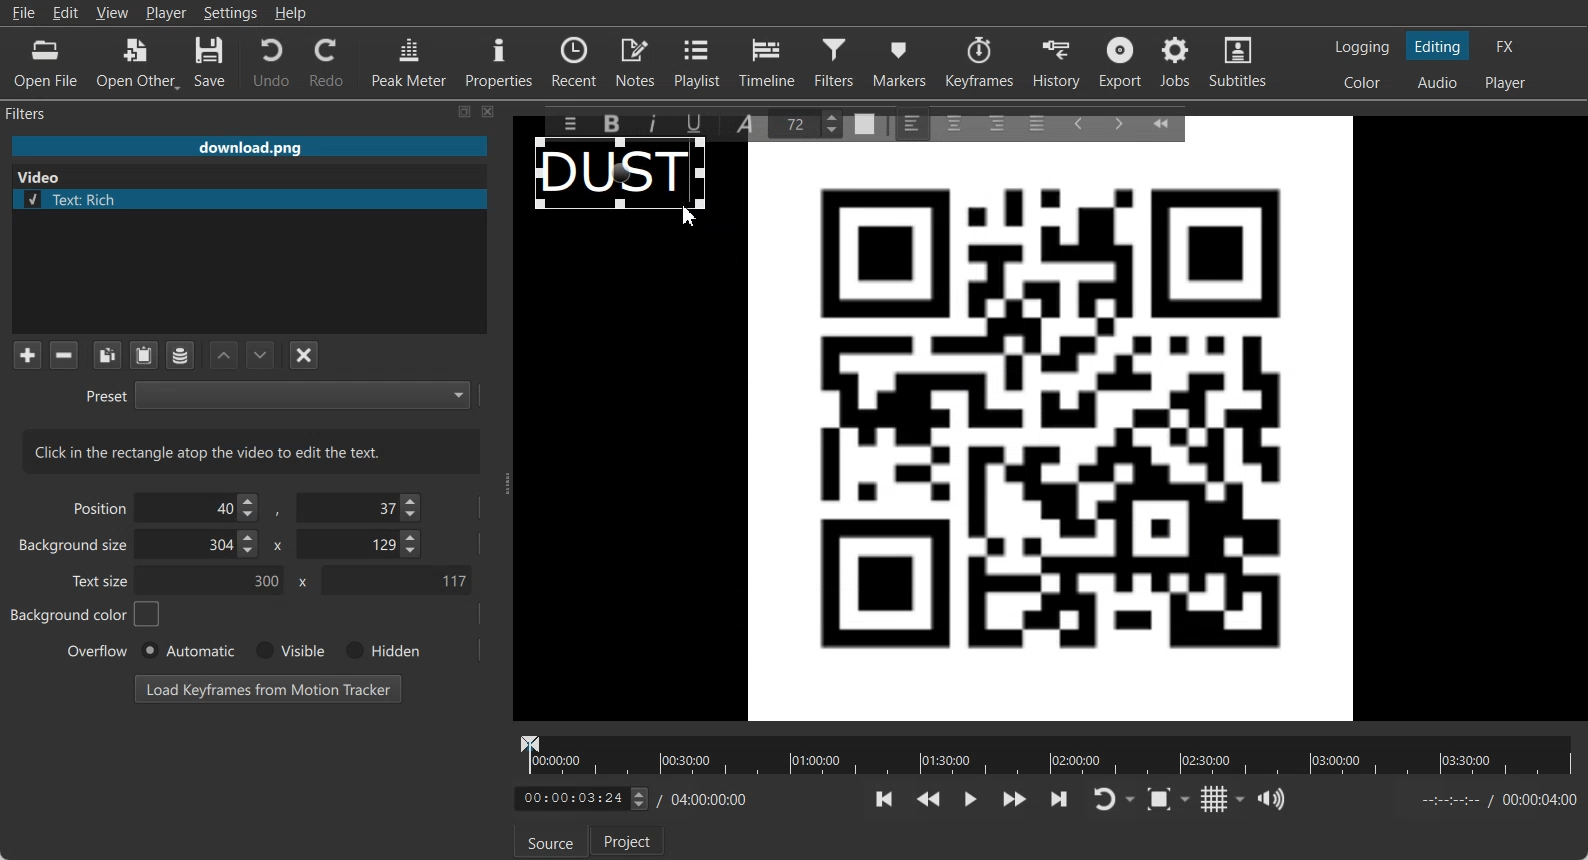  What do you see at coordinates (1506, 46) in the screenshot?
I see `Switching to the Effect layout` at bounding box center [1506, 46].